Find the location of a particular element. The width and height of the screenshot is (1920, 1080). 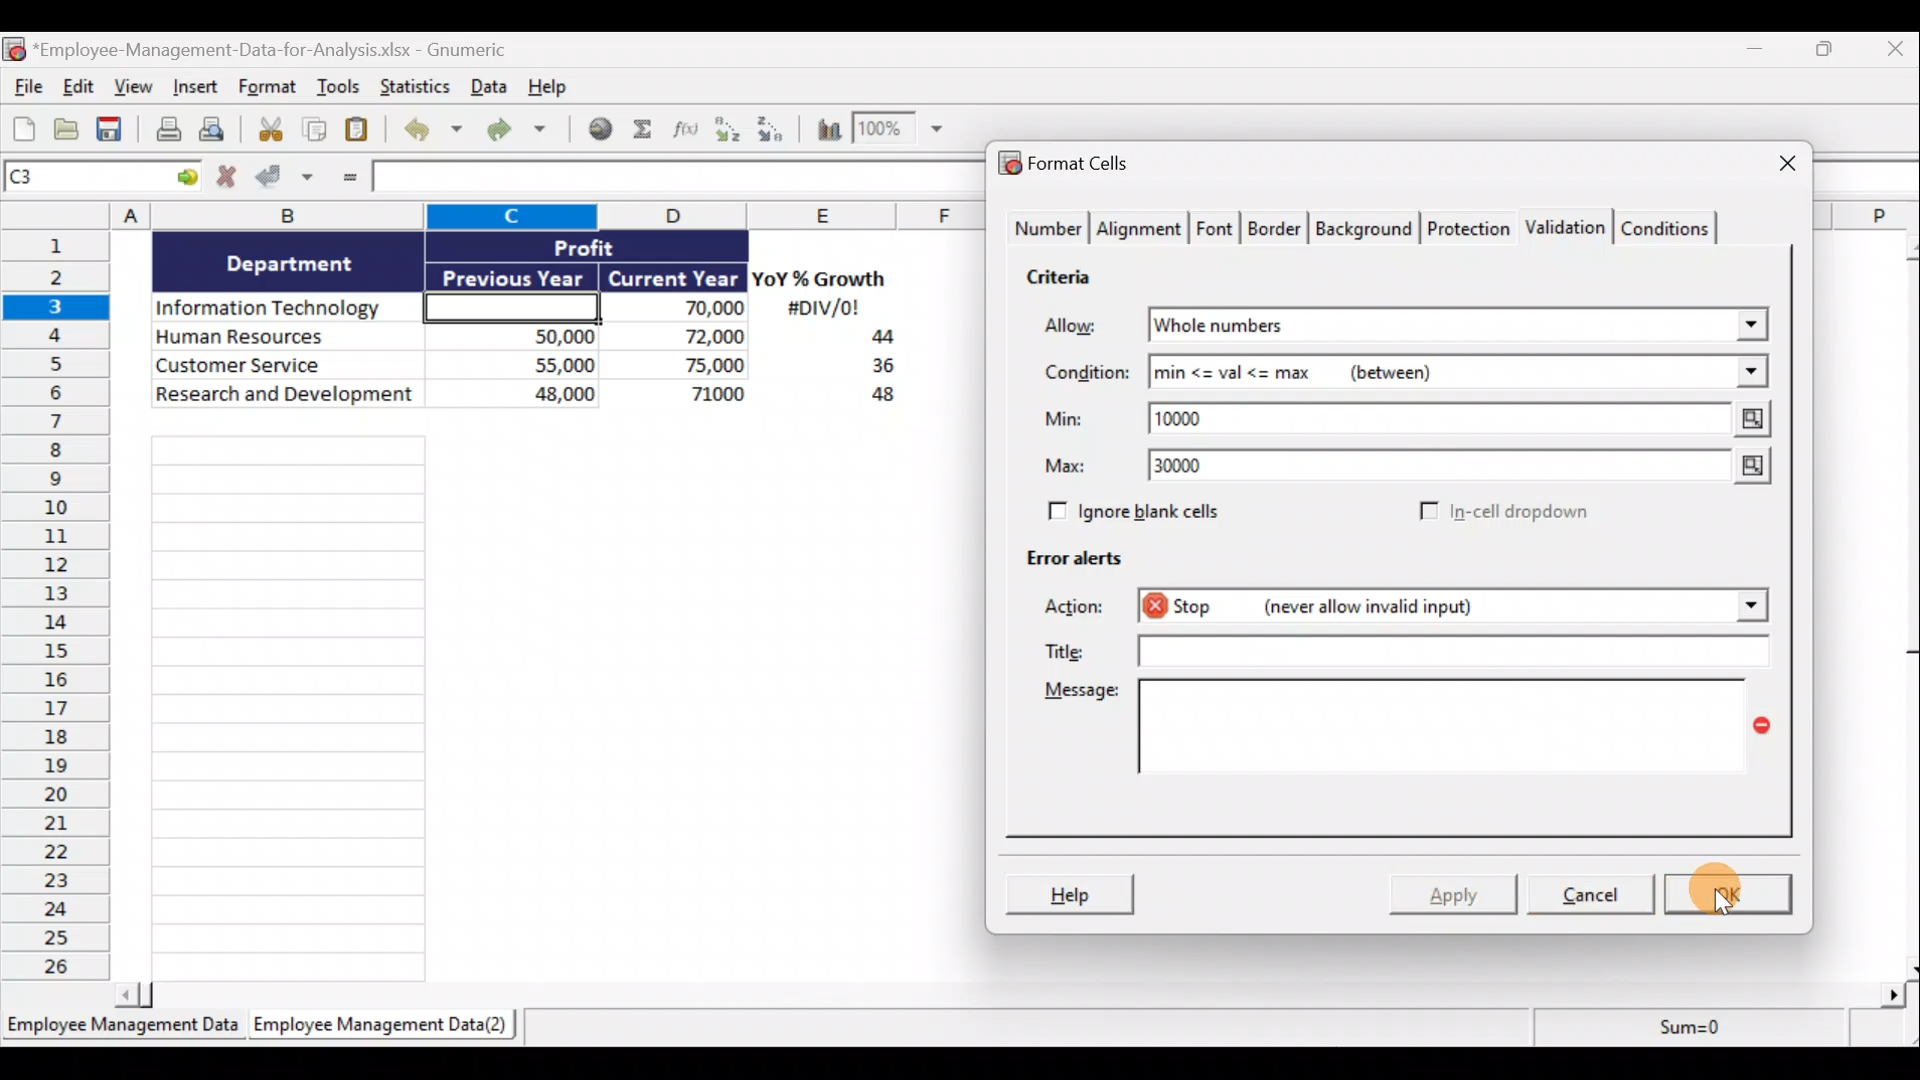

72,000 is located at coordinates (683, 338).